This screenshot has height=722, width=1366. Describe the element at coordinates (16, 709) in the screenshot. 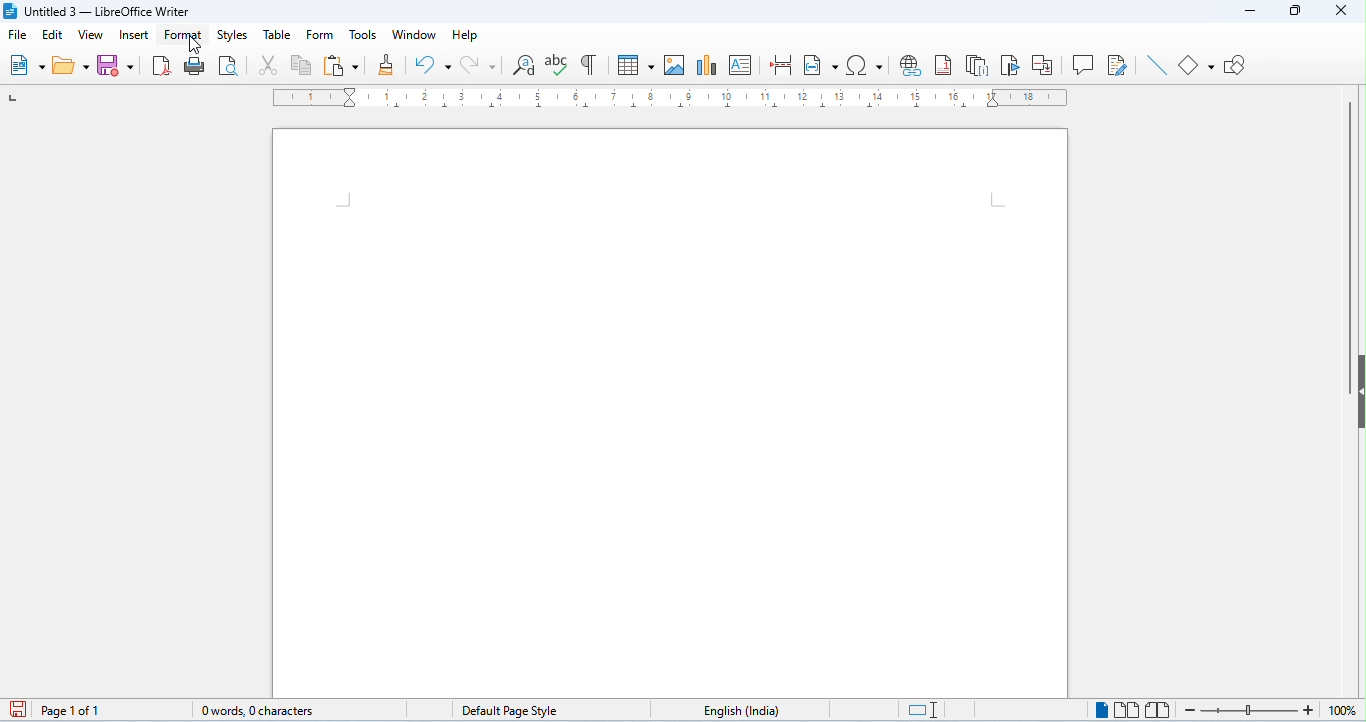

I see `save` at that location.